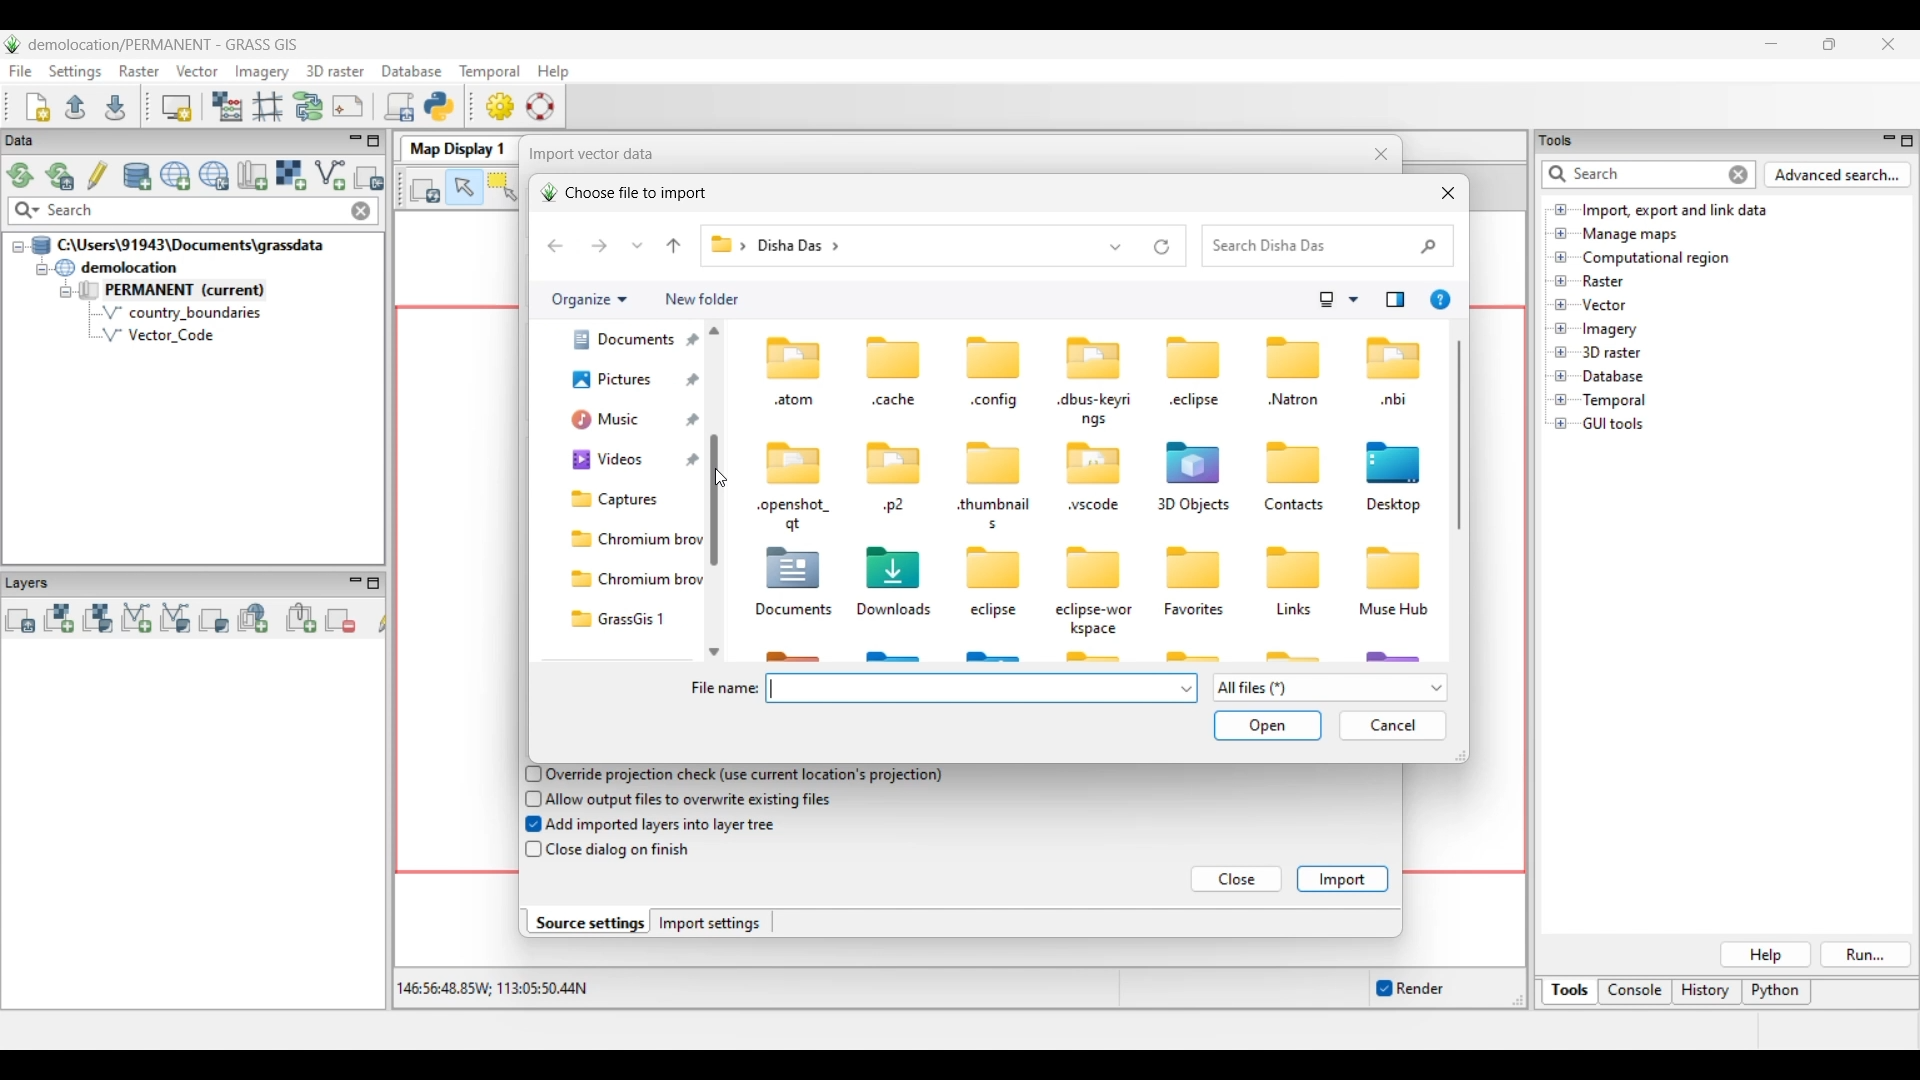 The image size is (1920, 1080). What do you see at coordinates (972, 688) in the screenshot?
I see `Type in file name` at bounding box center [972, 688].